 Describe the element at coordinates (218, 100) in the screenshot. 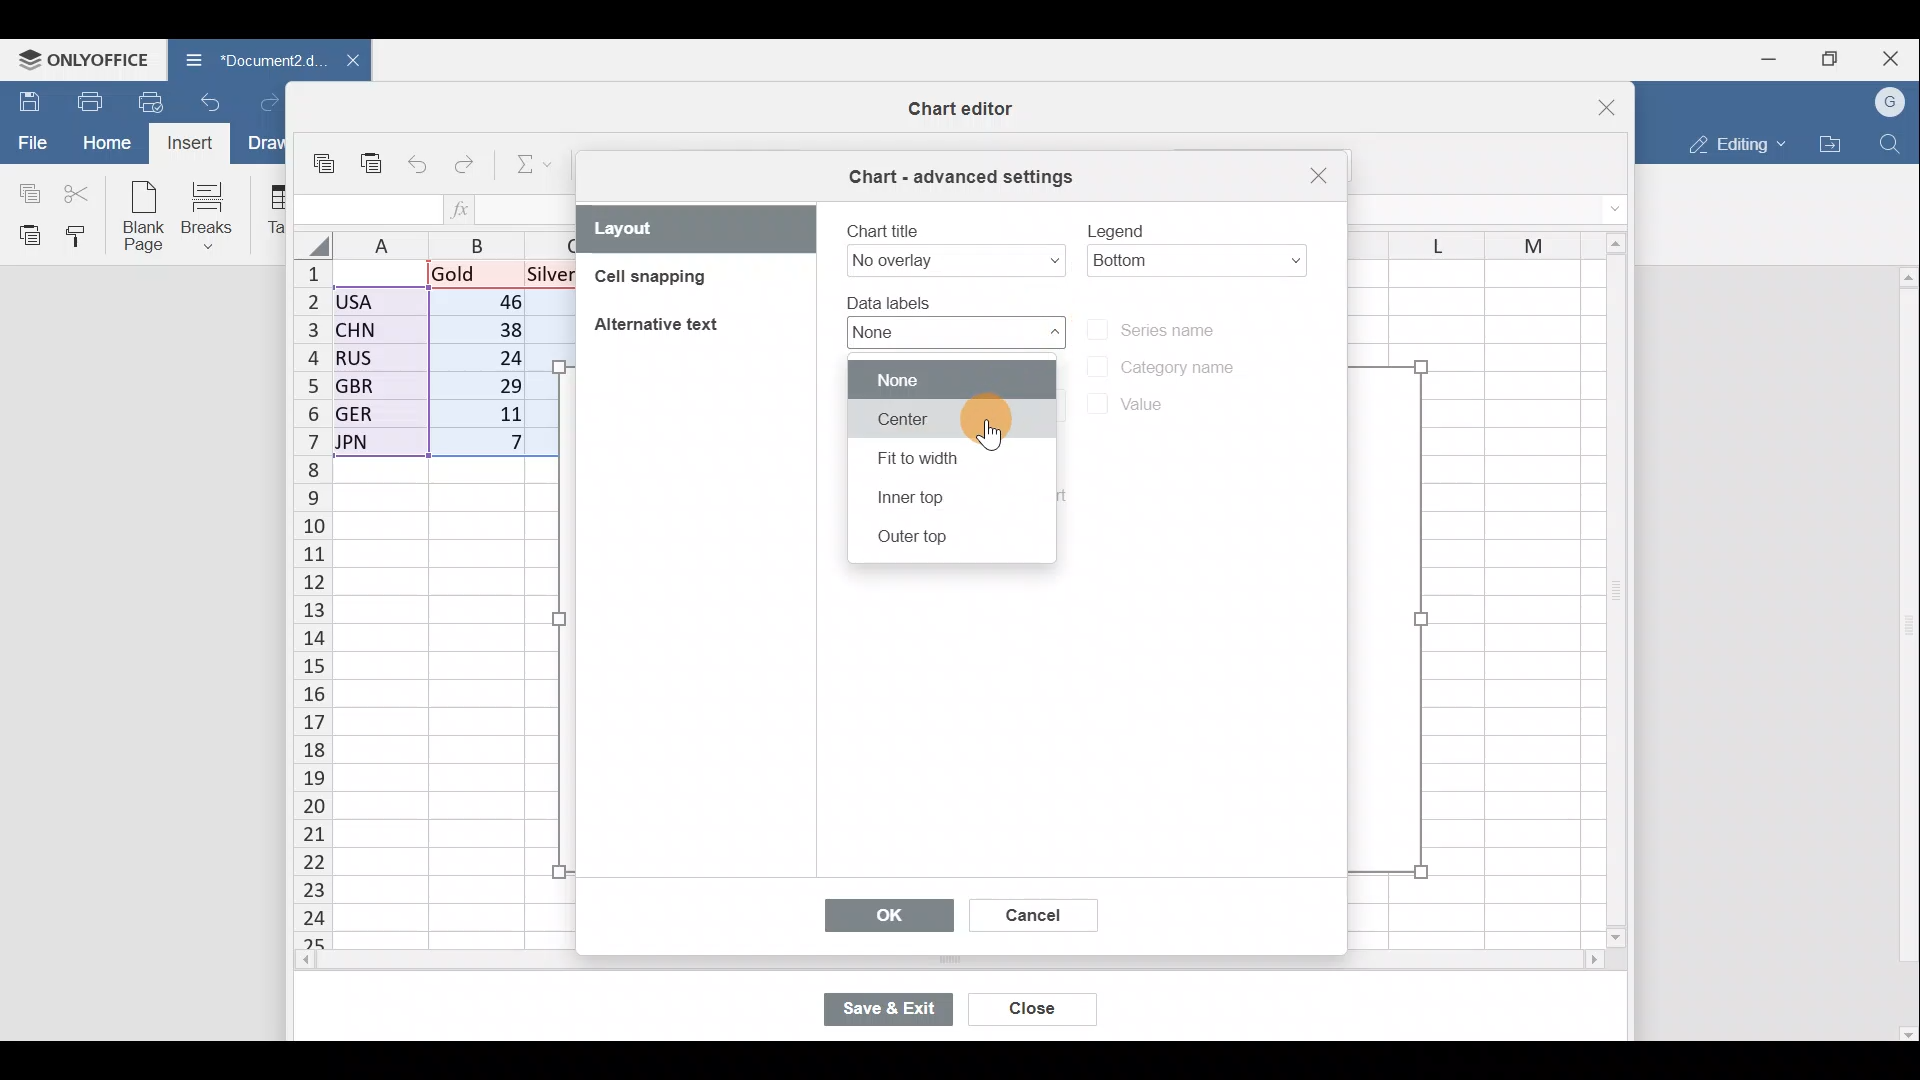

I see `Undo` at that location.